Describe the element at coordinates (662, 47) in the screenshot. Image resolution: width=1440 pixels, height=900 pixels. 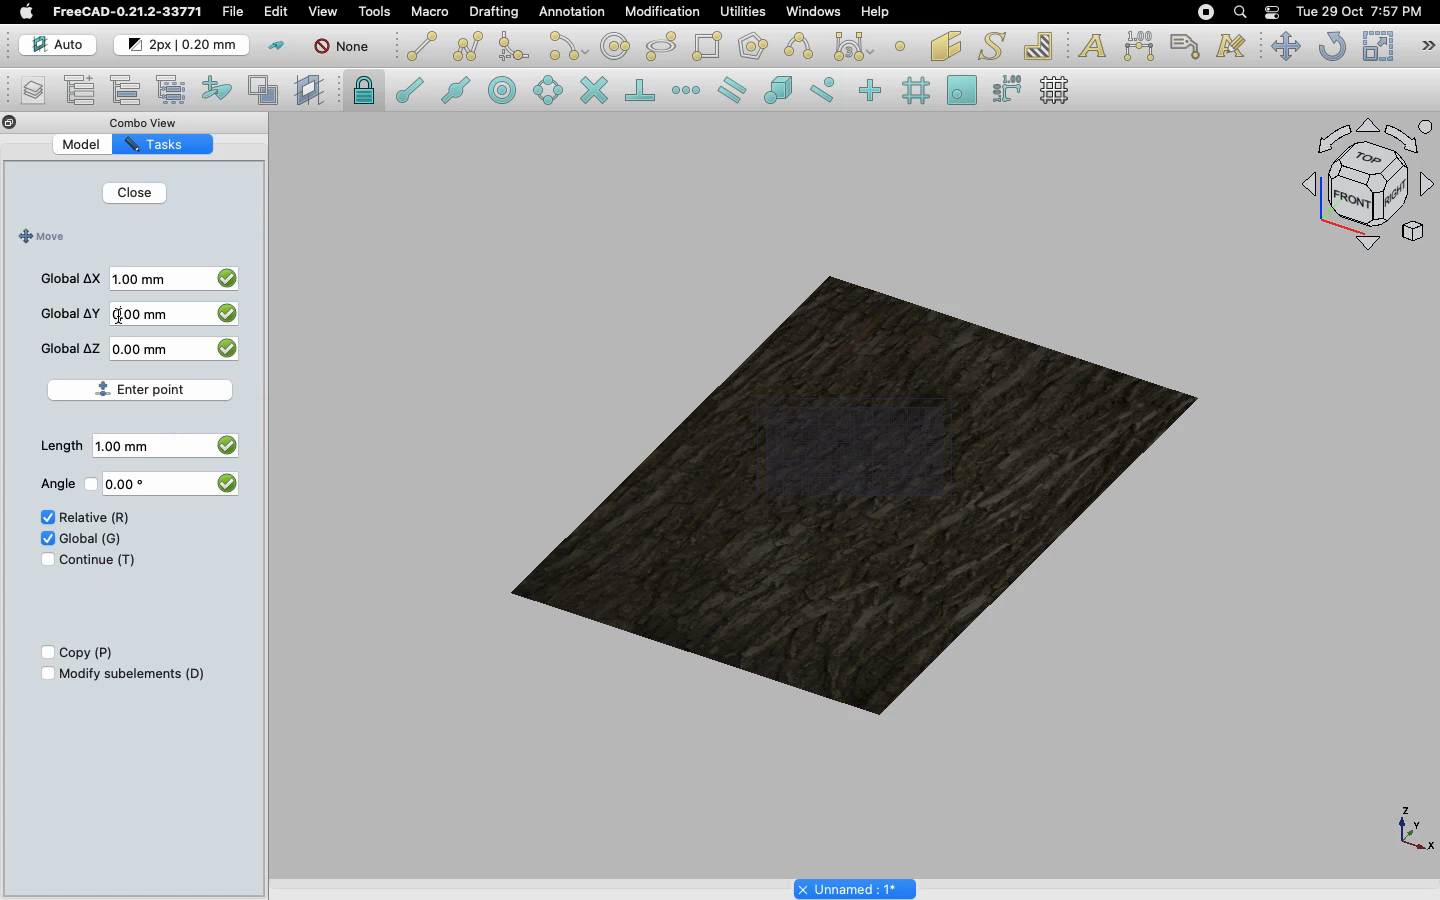
I see `polygon` at that location.